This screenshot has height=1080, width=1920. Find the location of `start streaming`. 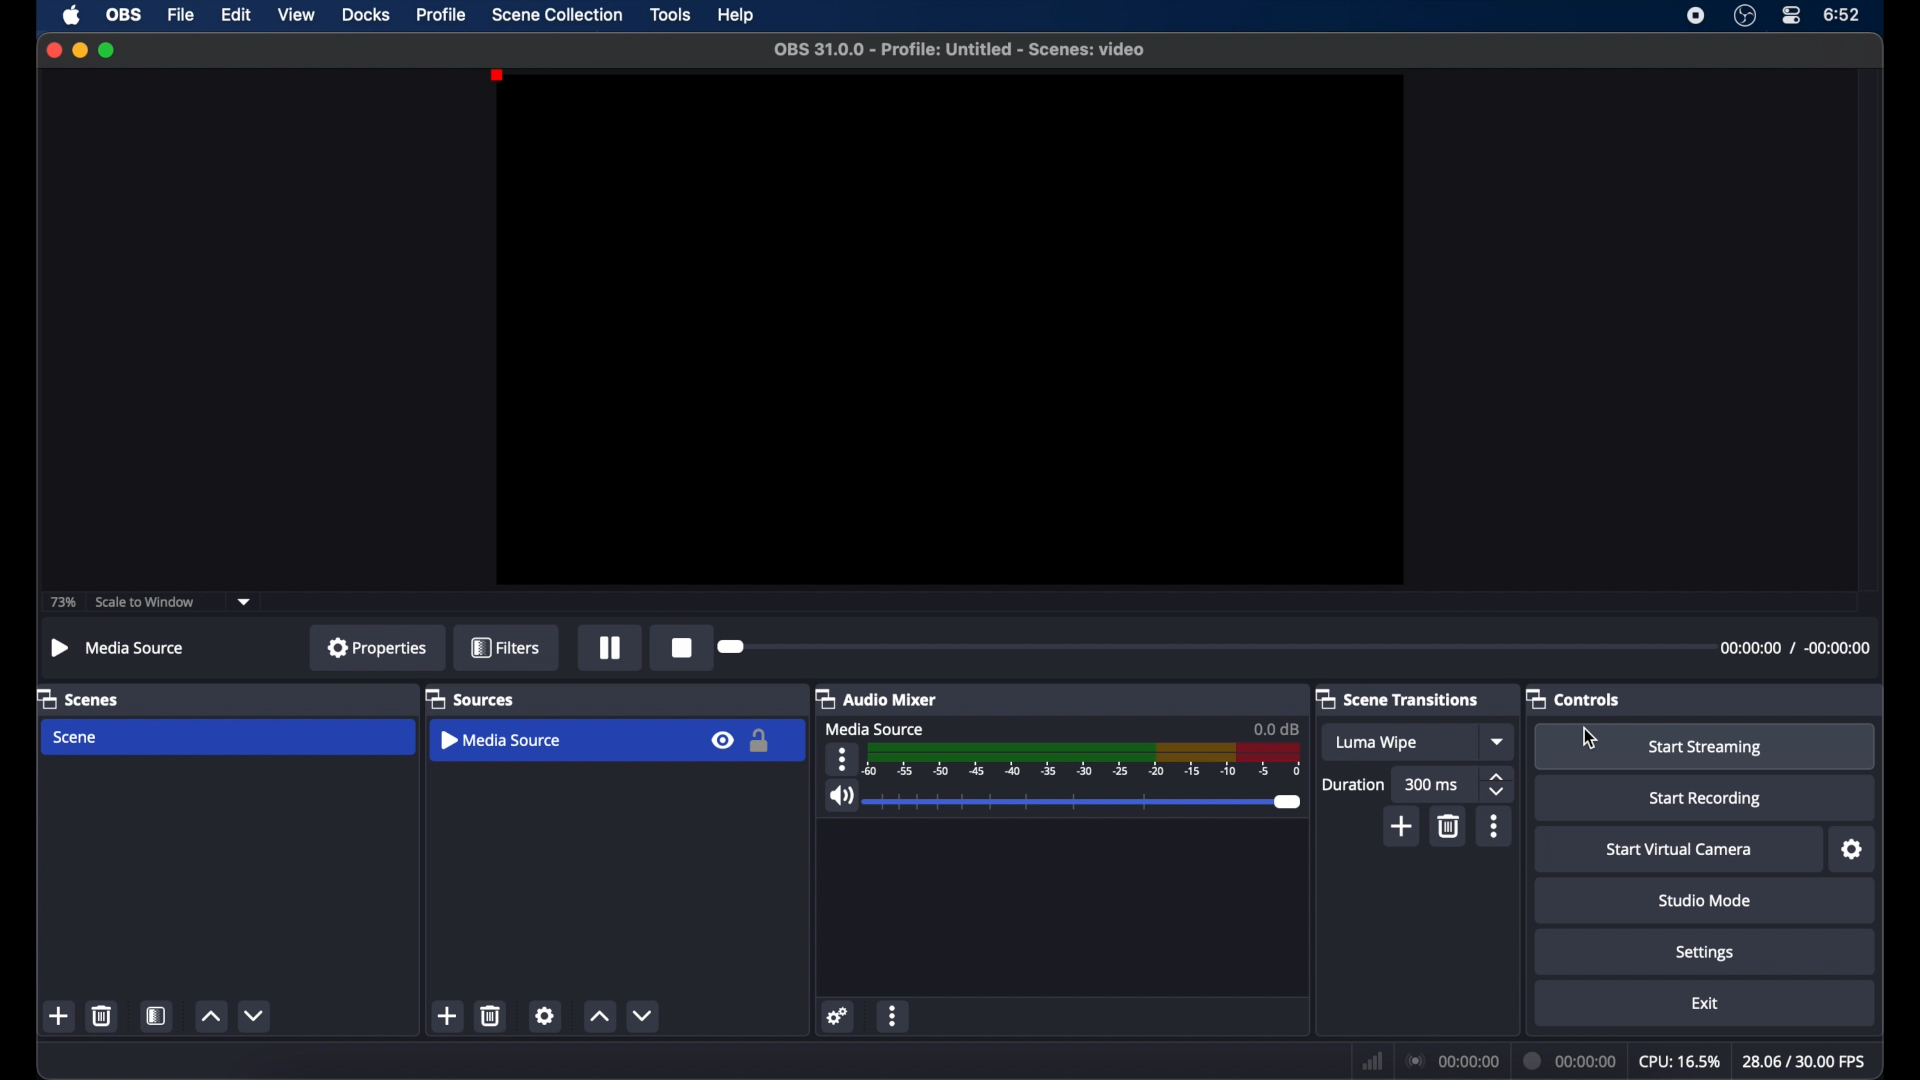

start streaming is located at coordinates (1708, 747).